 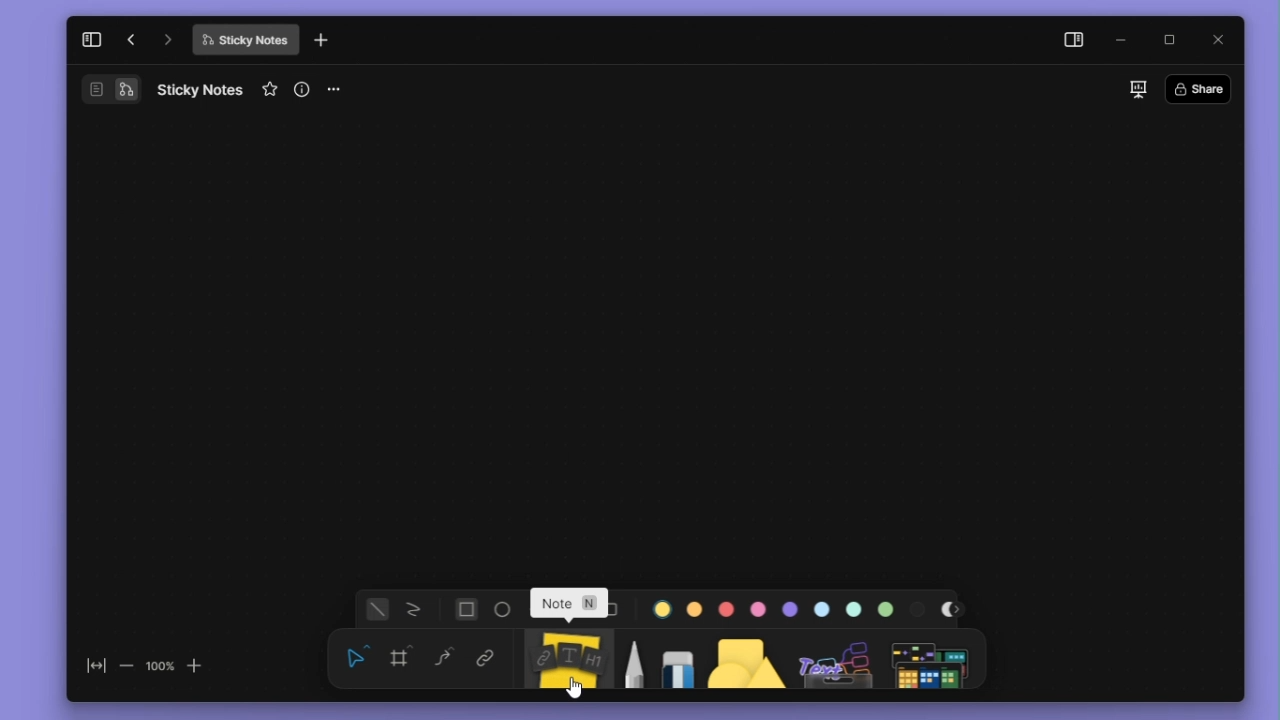 What do you see at coordinates (414, 610) in the screenshot?
I see `scribbled` at bounding box center [414, 610].